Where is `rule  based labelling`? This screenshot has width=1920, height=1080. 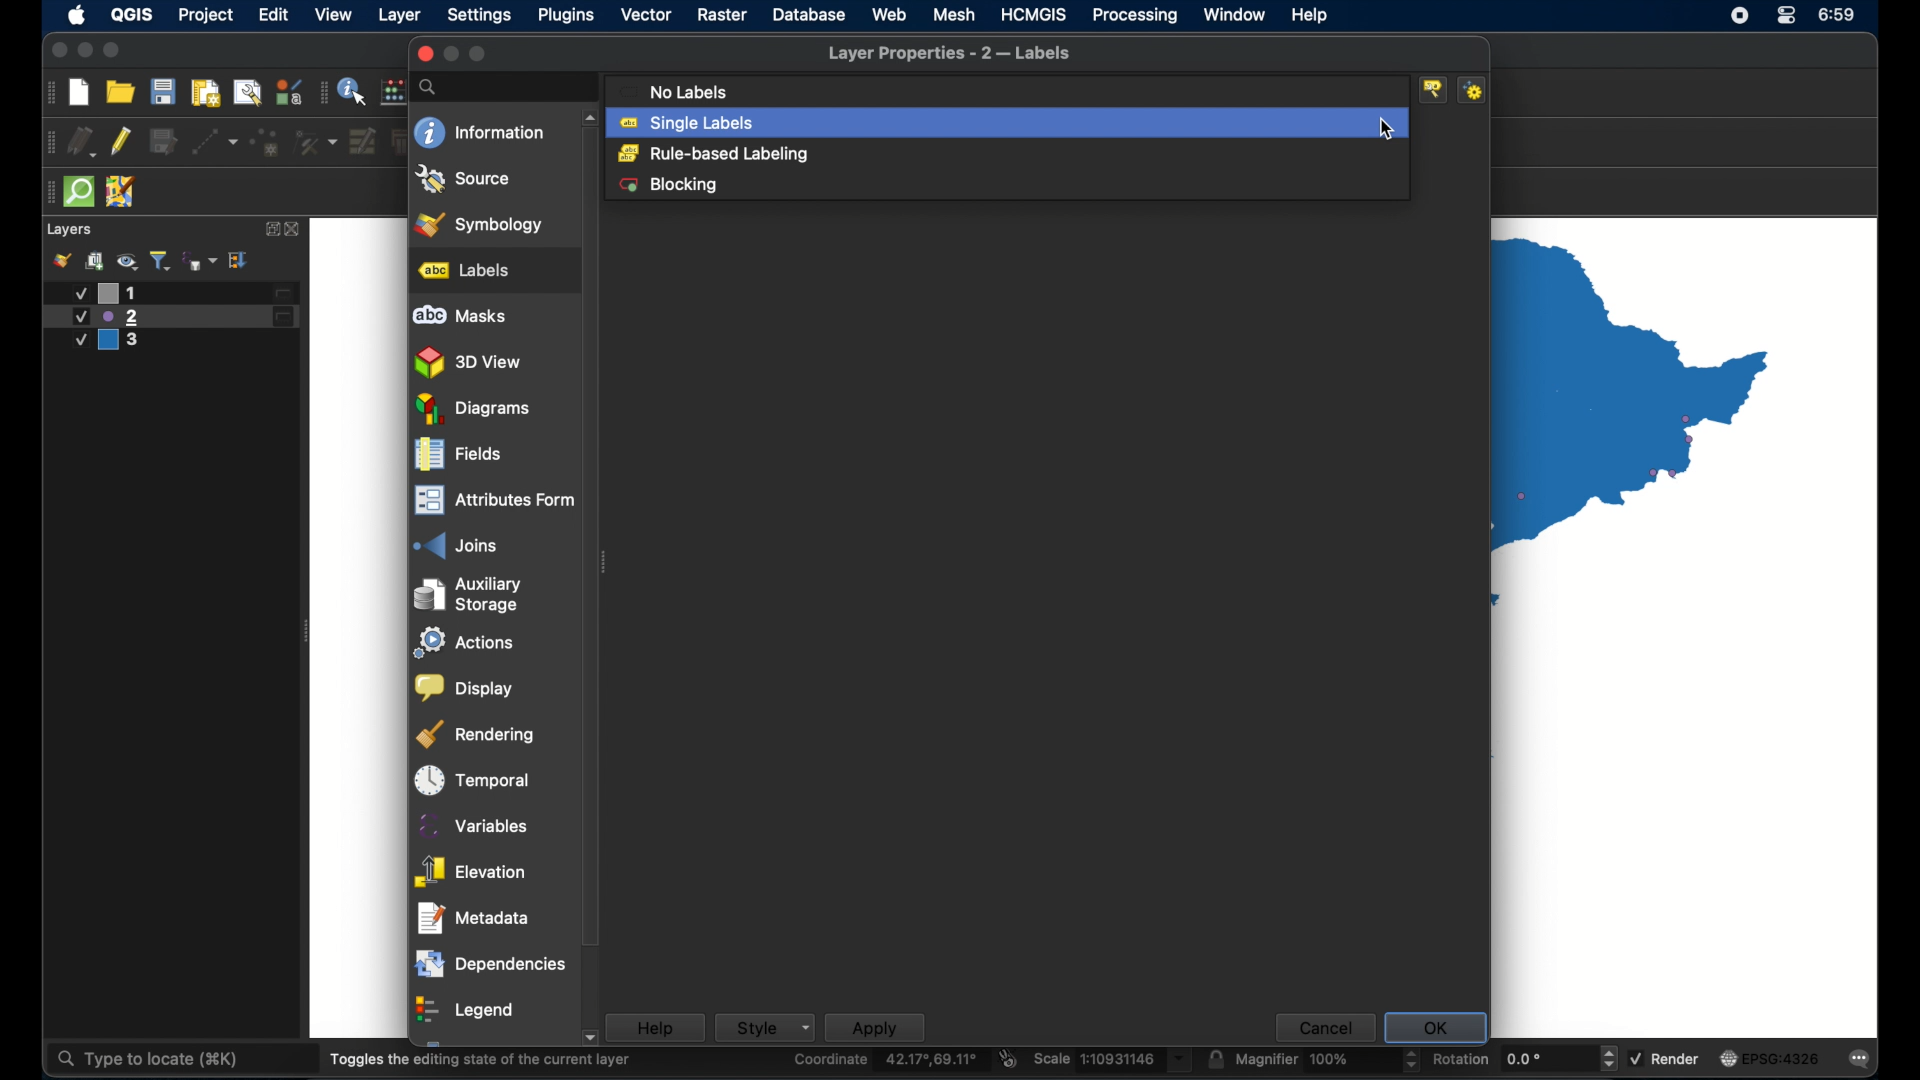 rule  based labelling is located at coordinates (714, 155).